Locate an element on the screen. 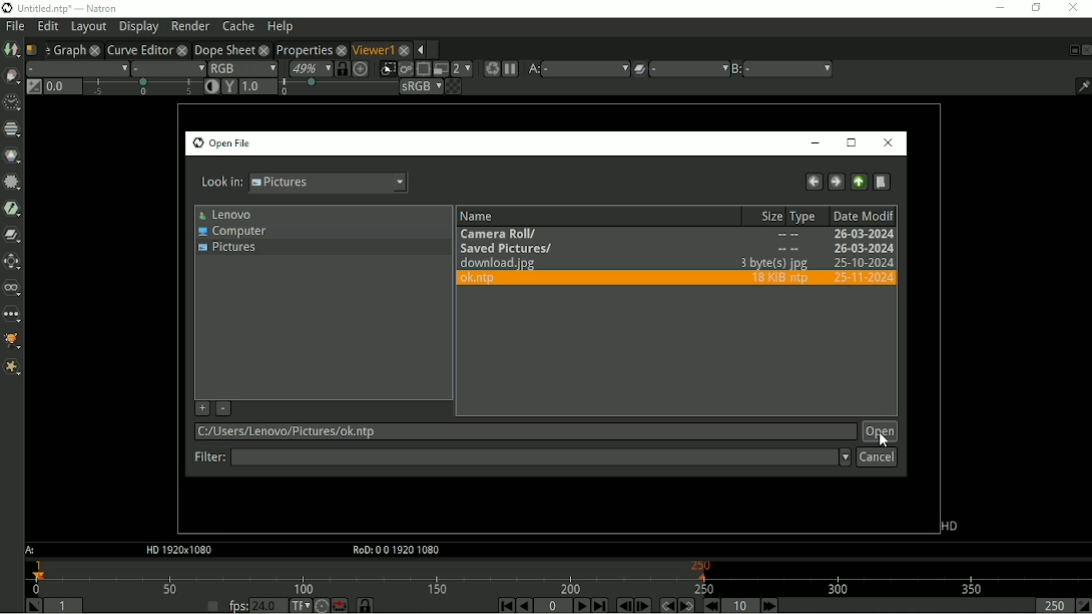 This screenshot has height=614, width=1092. logo is located at coordinates (7, 8).